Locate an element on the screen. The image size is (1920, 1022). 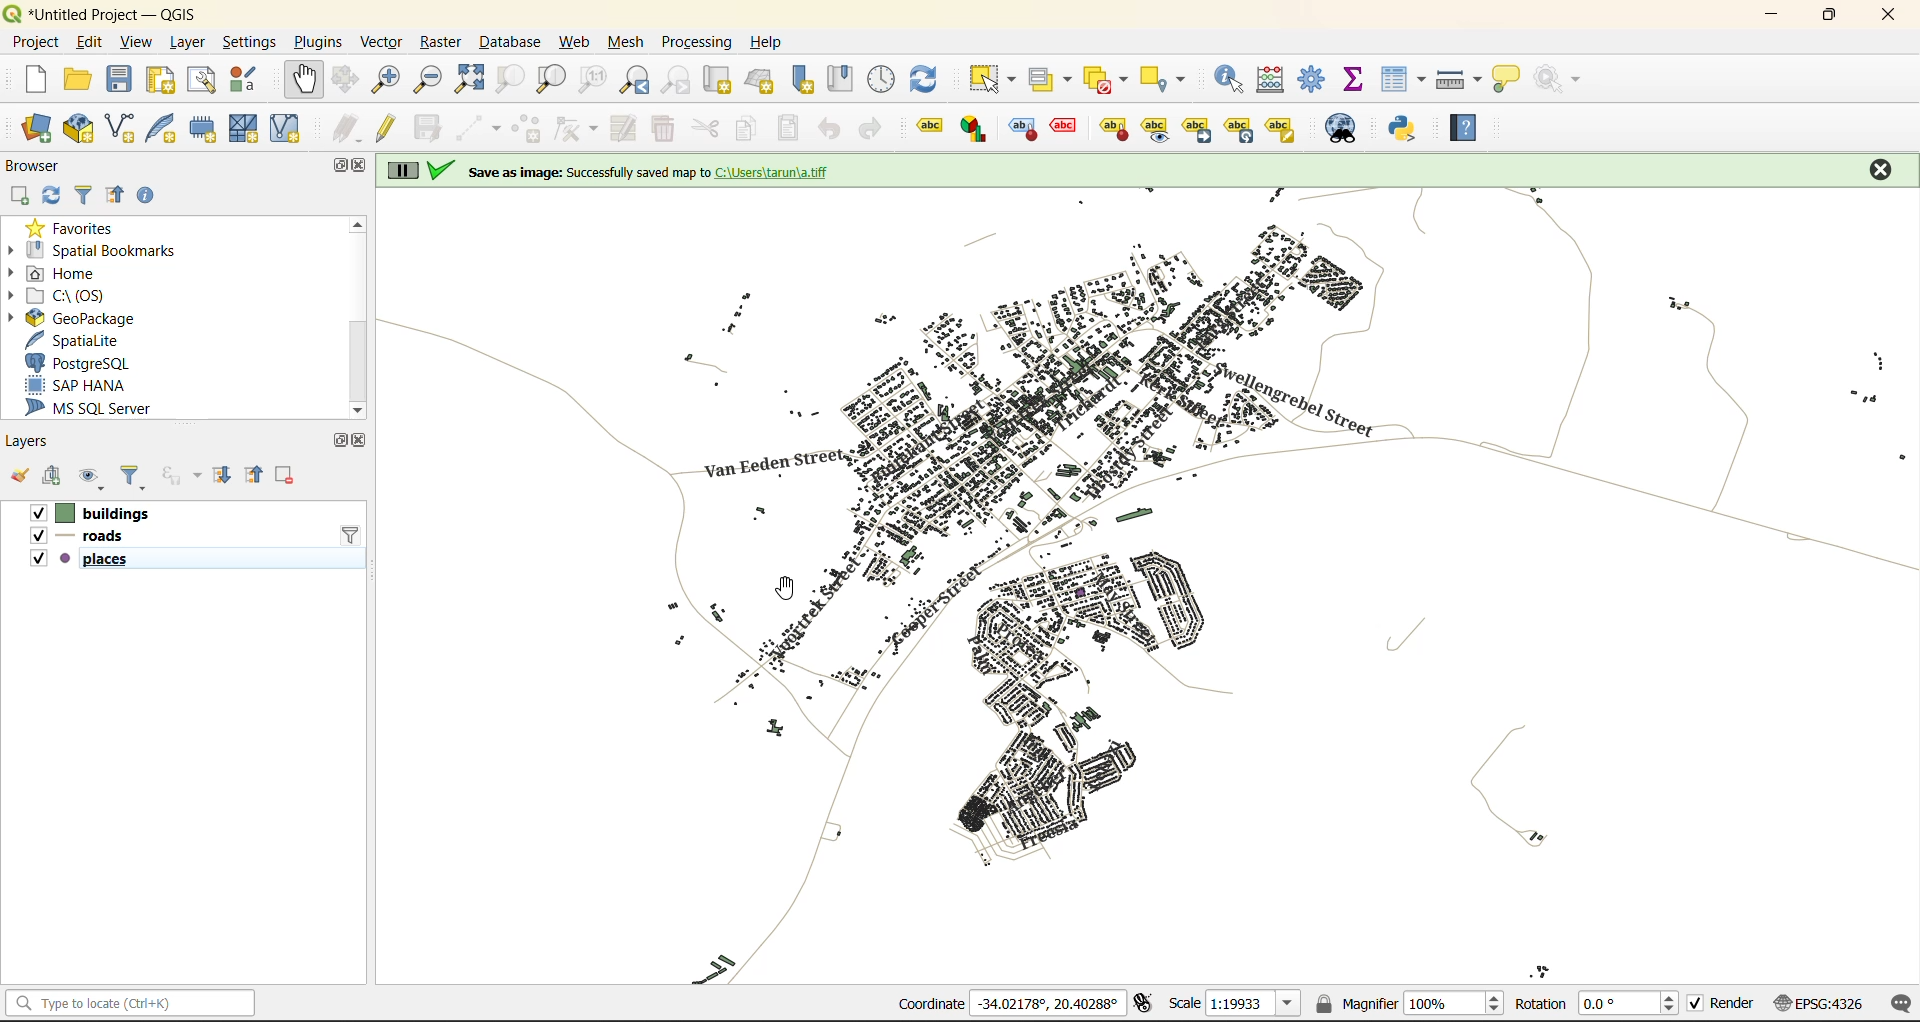
manage map is located at coordinates (92, 477).